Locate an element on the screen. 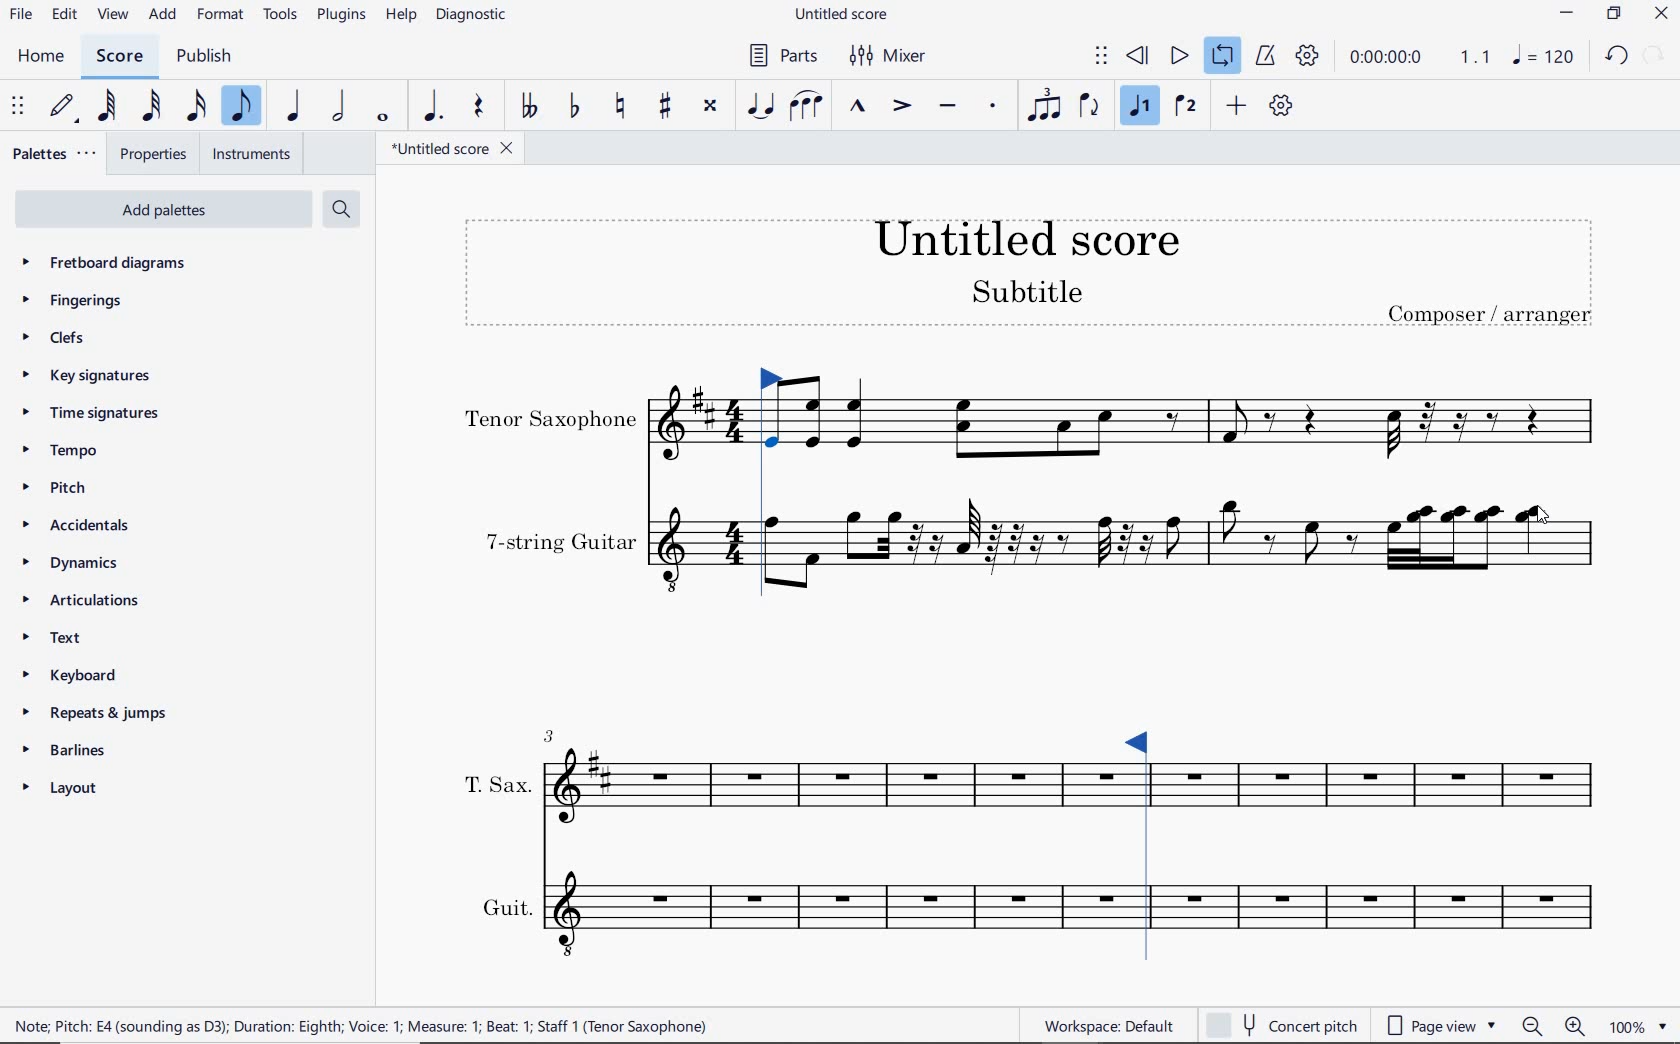 The image size is (1680, 1044). TUPLET is located at coordinates (1042, 106).